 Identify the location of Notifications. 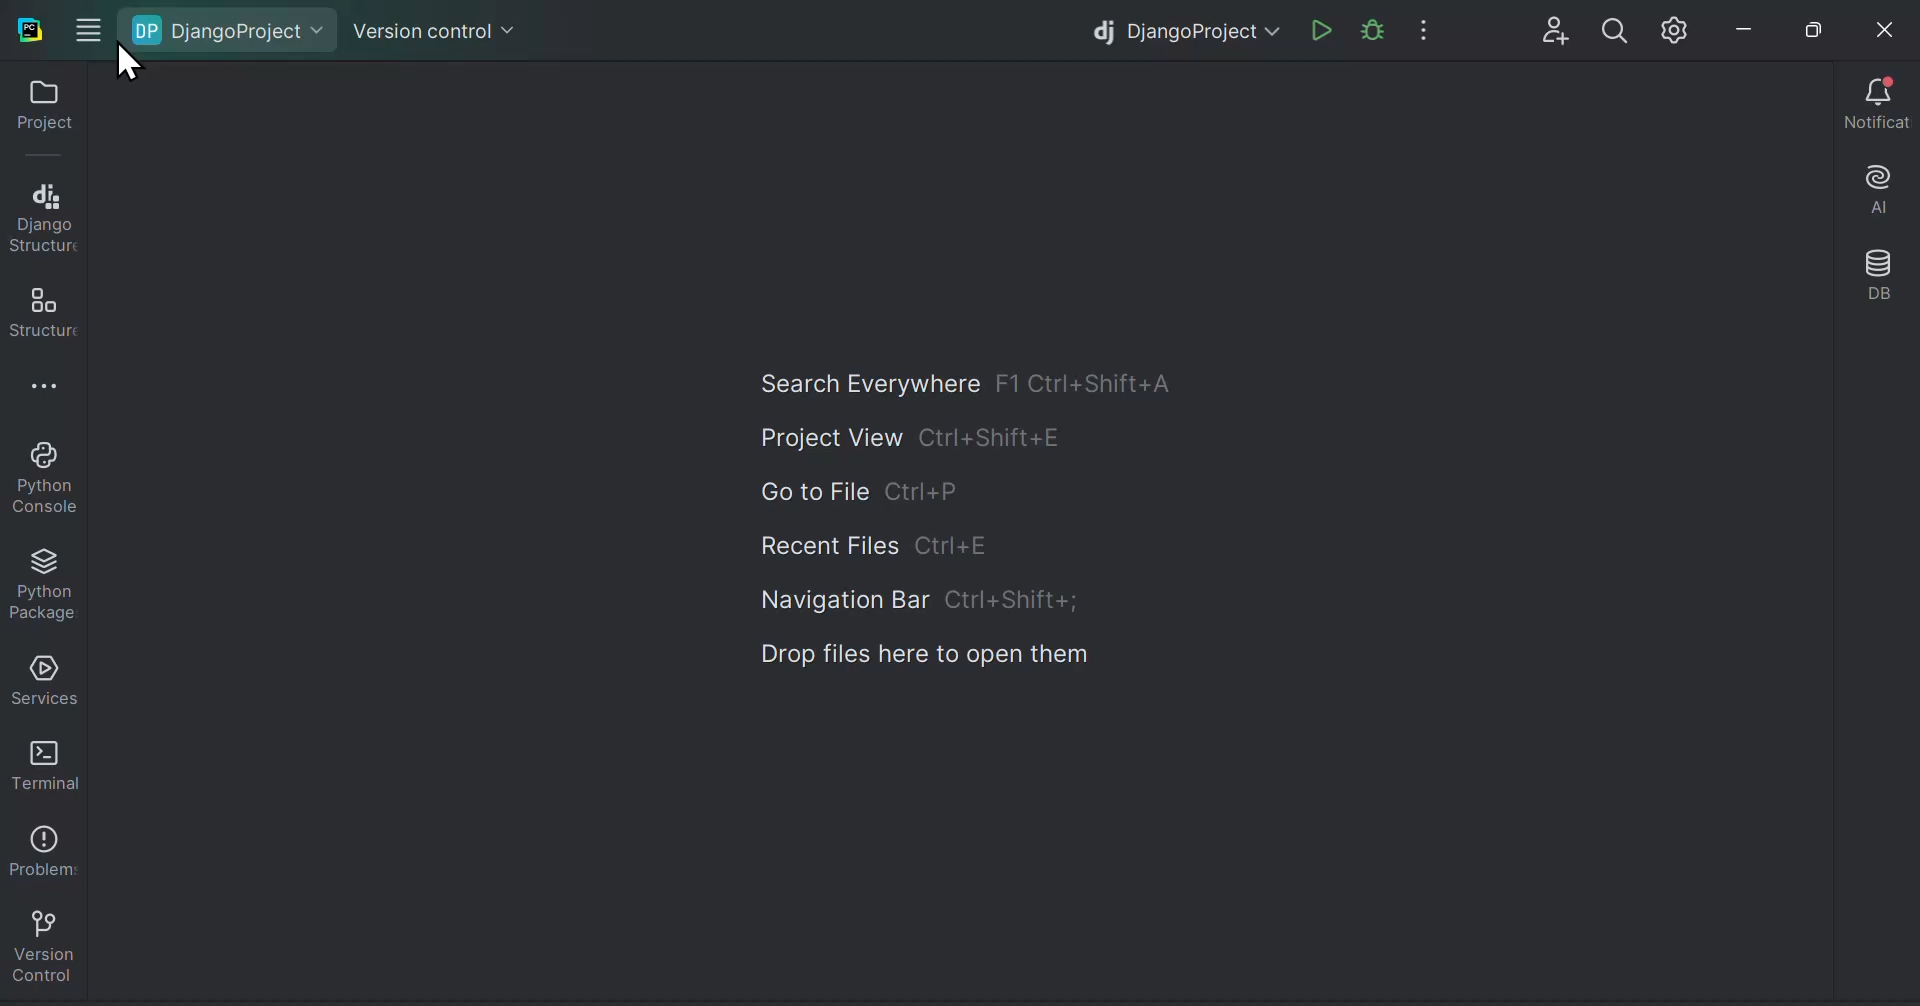
(1877, 99).